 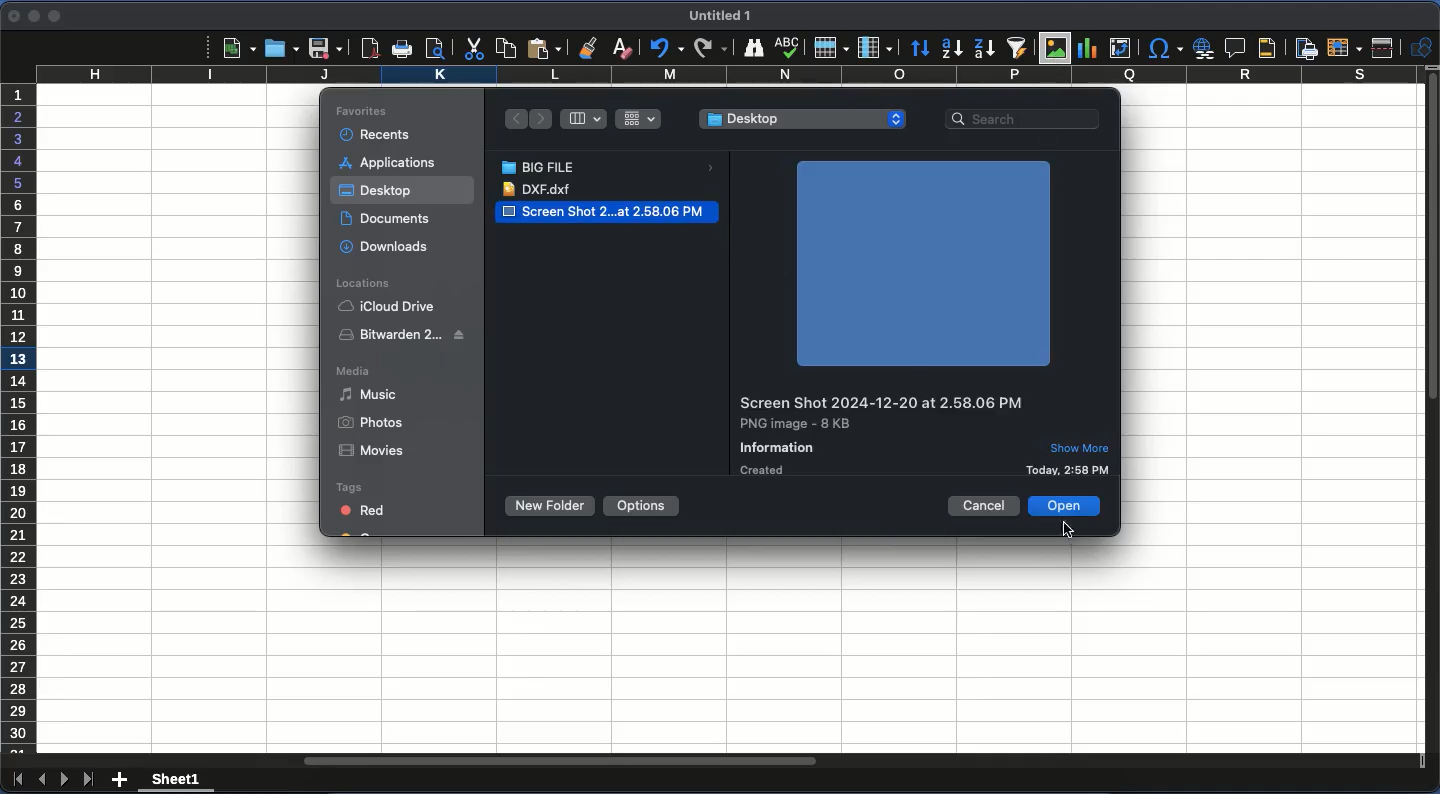 I want to click on previous sheet, so click(x=41, y=779).